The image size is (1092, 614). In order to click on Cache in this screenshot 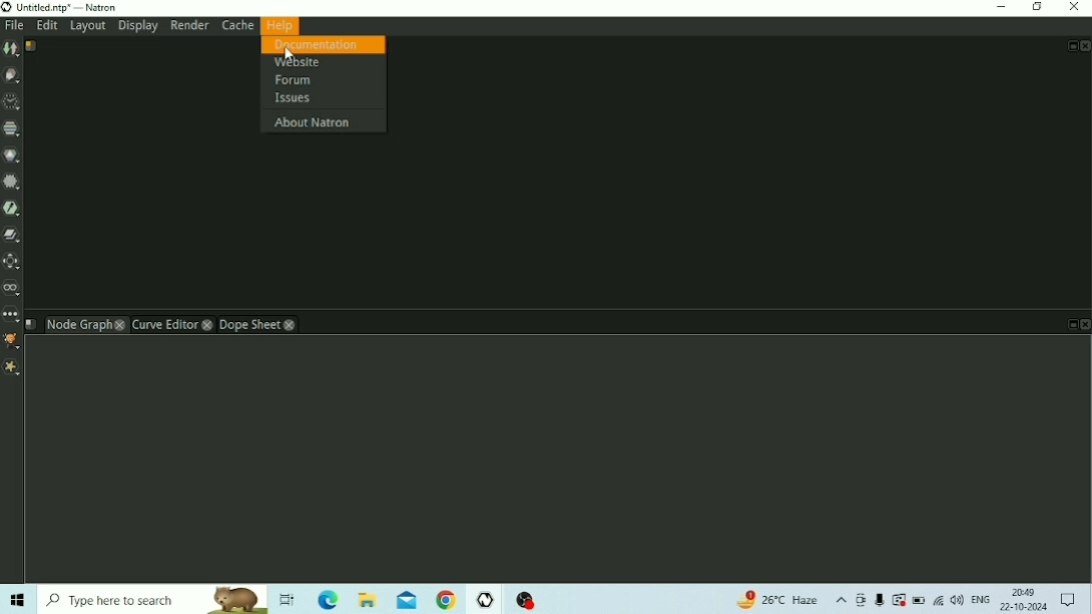, I will do `click(235, 26)`.